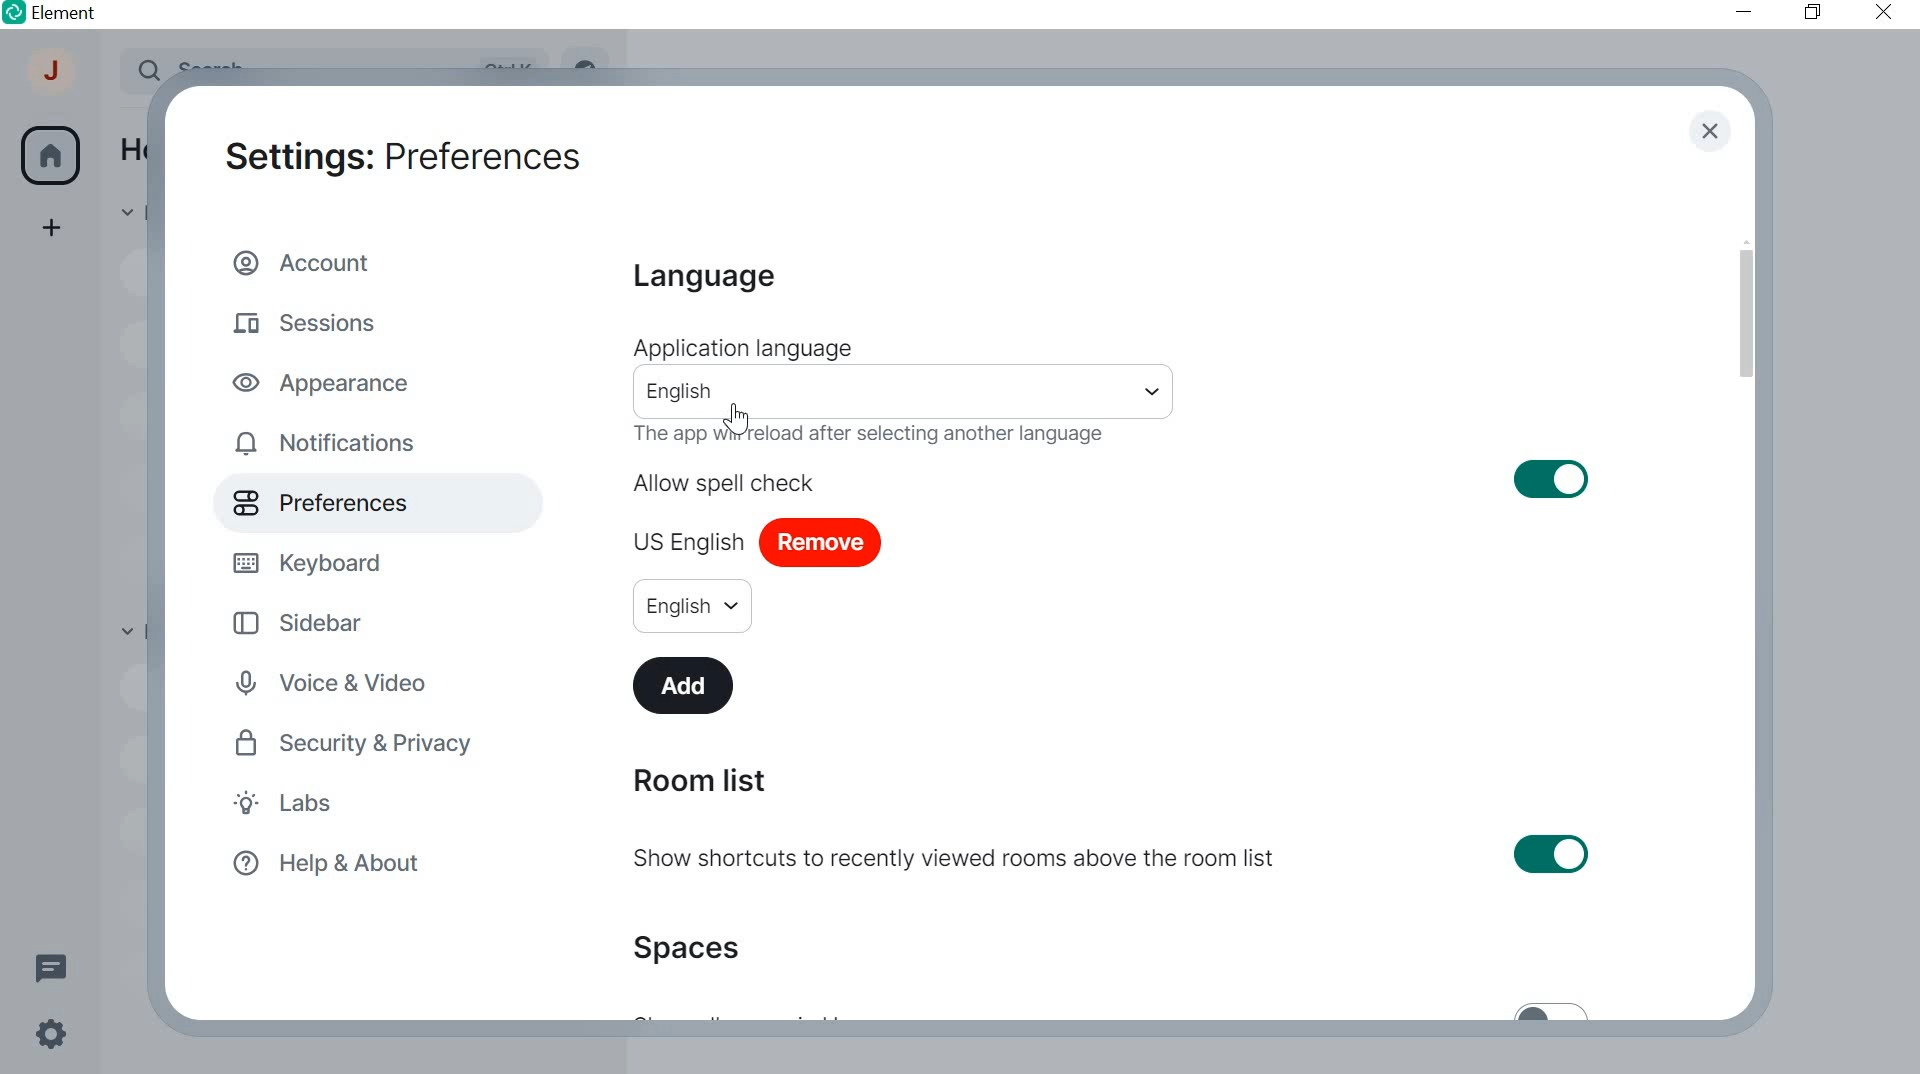 The image size is (1920, 1074). What do you see at coordinates (689, 537) in the screenshot?
I see `US English` at bounding box center [689, 537].